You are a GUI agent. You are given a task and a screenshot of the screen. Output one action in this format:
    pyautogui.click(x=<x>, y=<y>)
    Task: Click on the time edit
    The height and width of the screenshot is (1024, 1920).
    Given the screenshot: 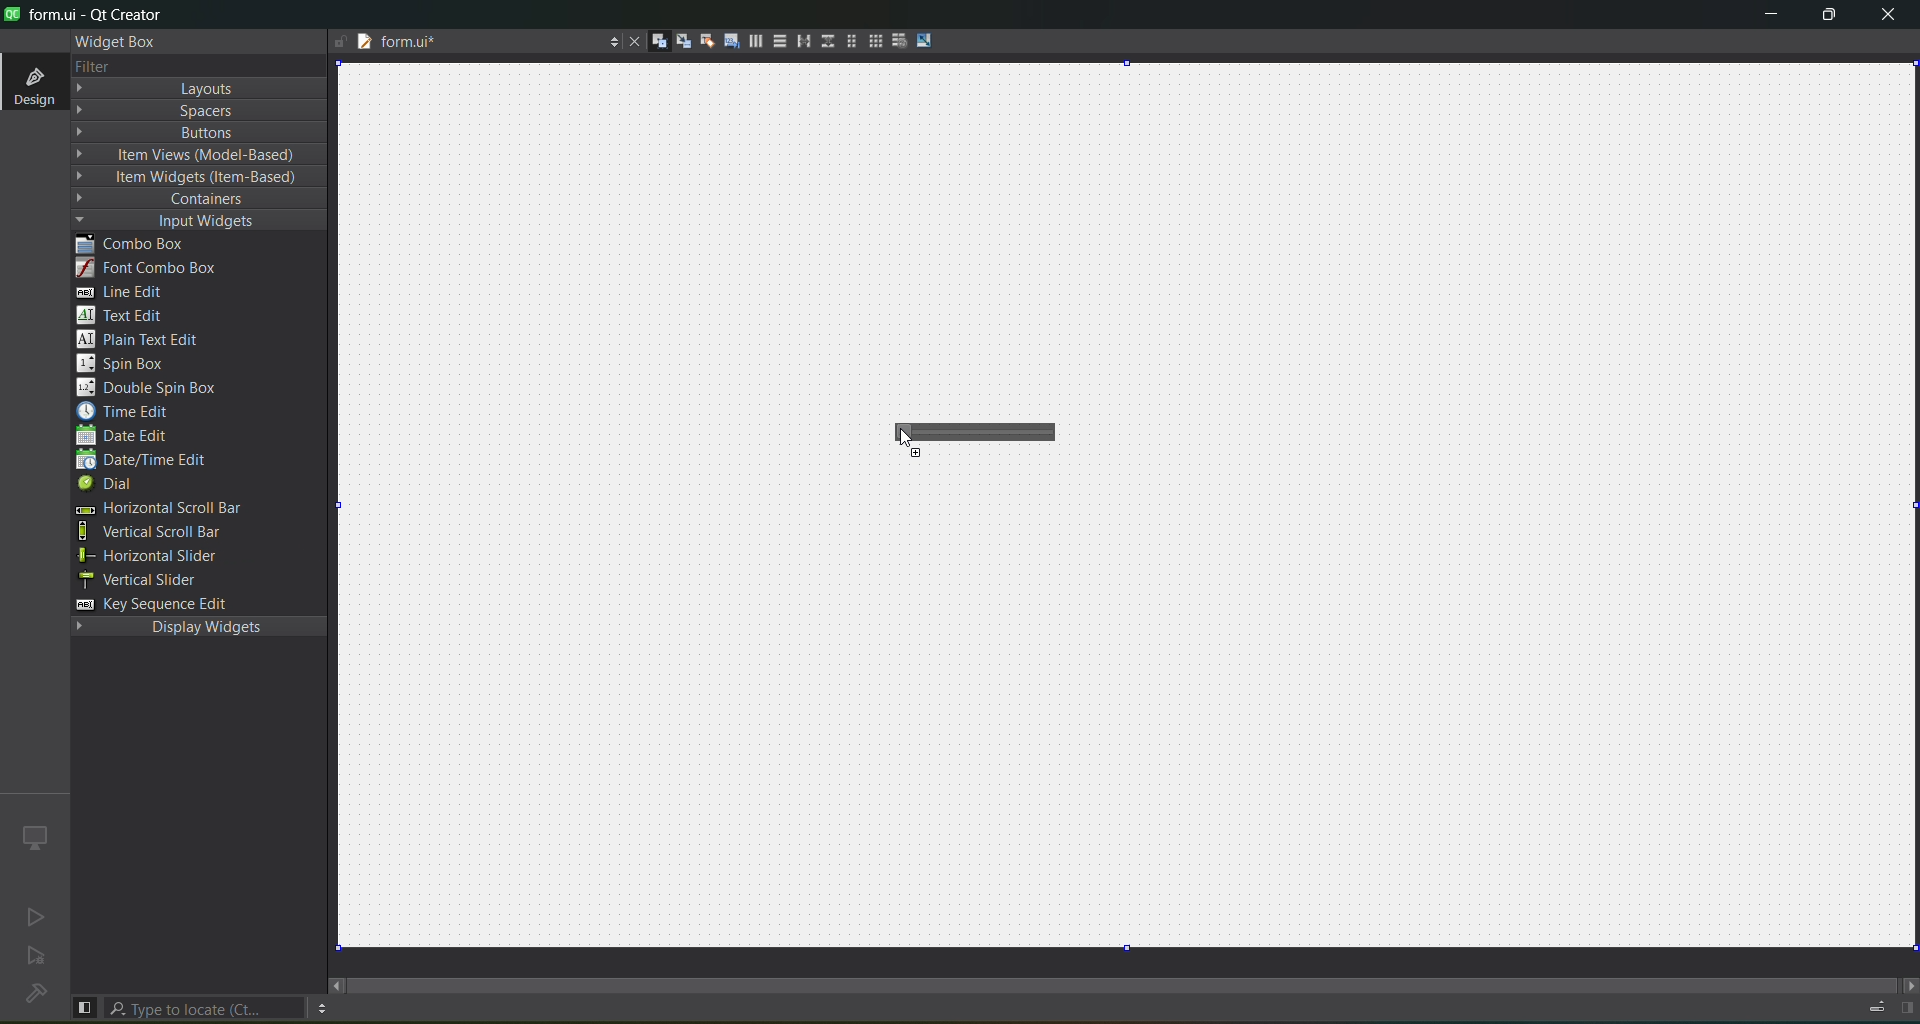 What is the action you would take?
    pyautogui.click(x=132, y=413)
    